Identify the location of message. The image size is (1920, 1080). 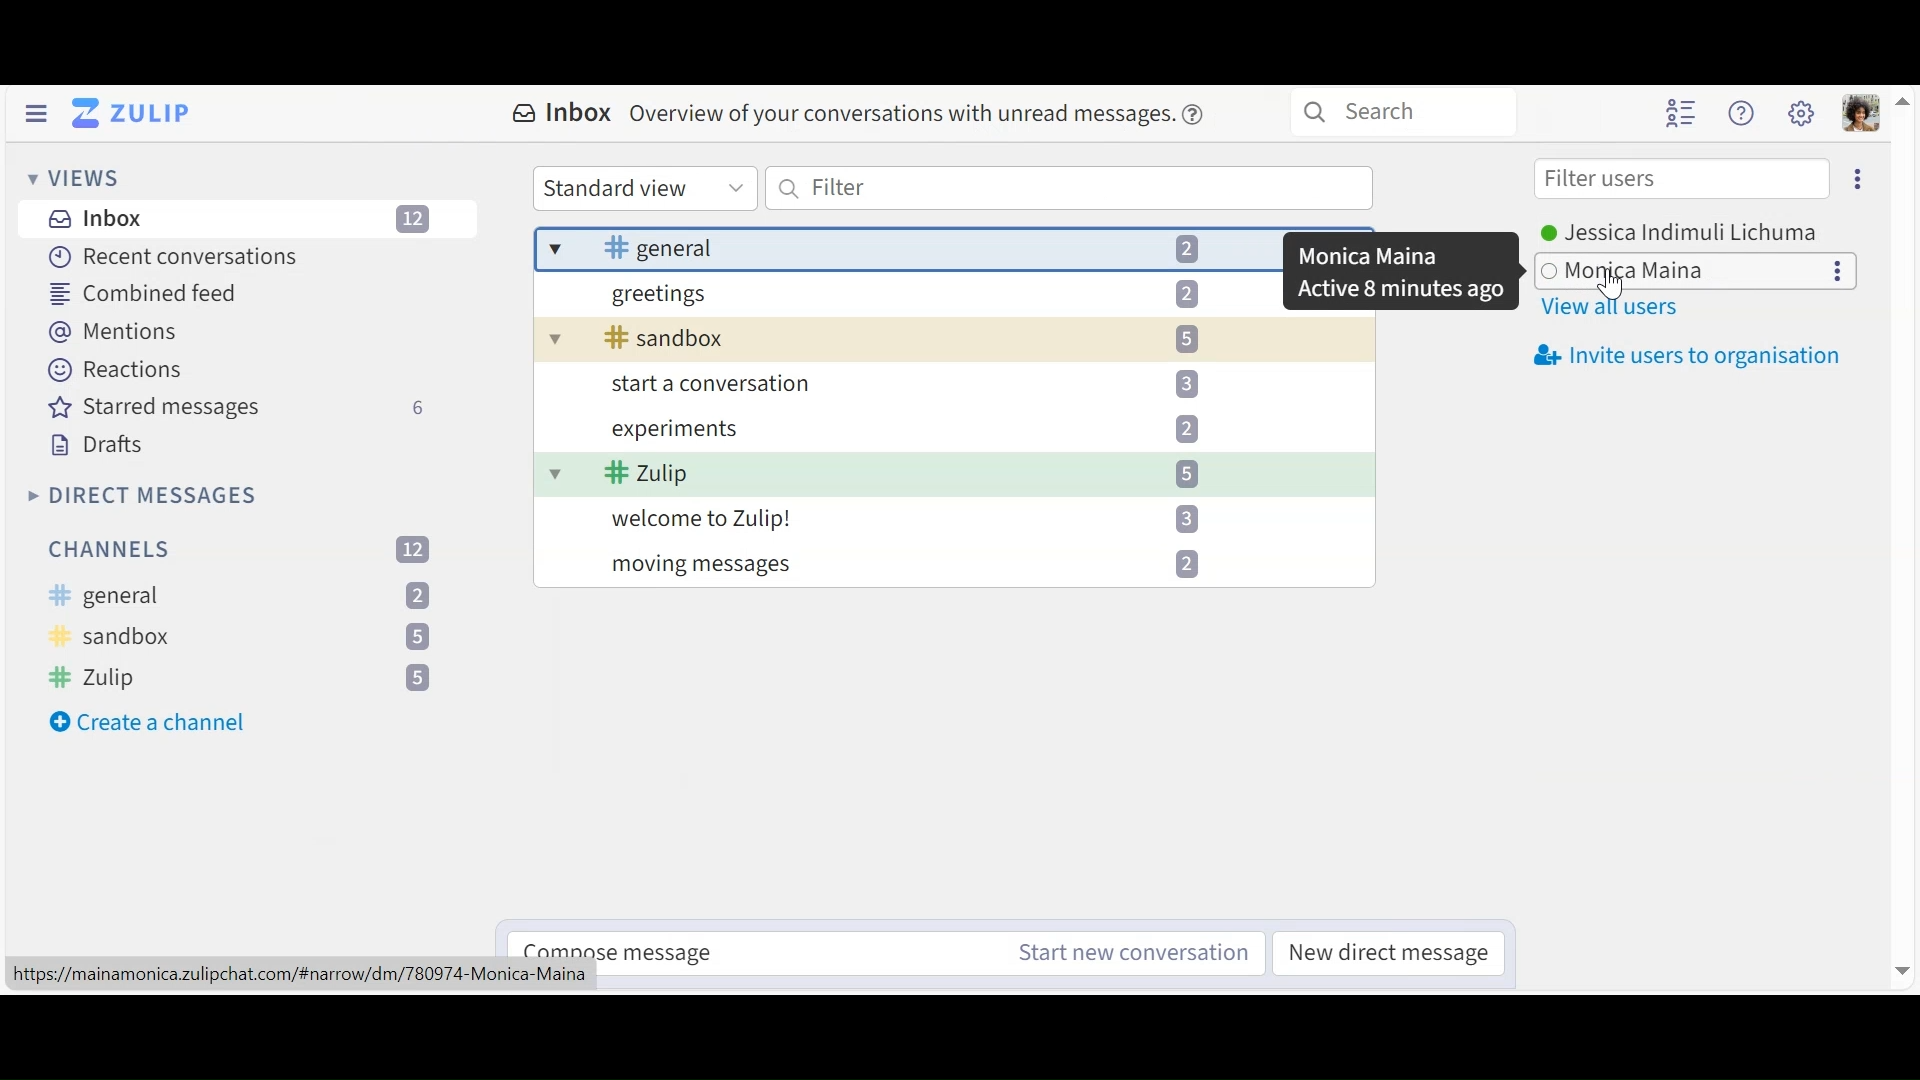
(959, 522).